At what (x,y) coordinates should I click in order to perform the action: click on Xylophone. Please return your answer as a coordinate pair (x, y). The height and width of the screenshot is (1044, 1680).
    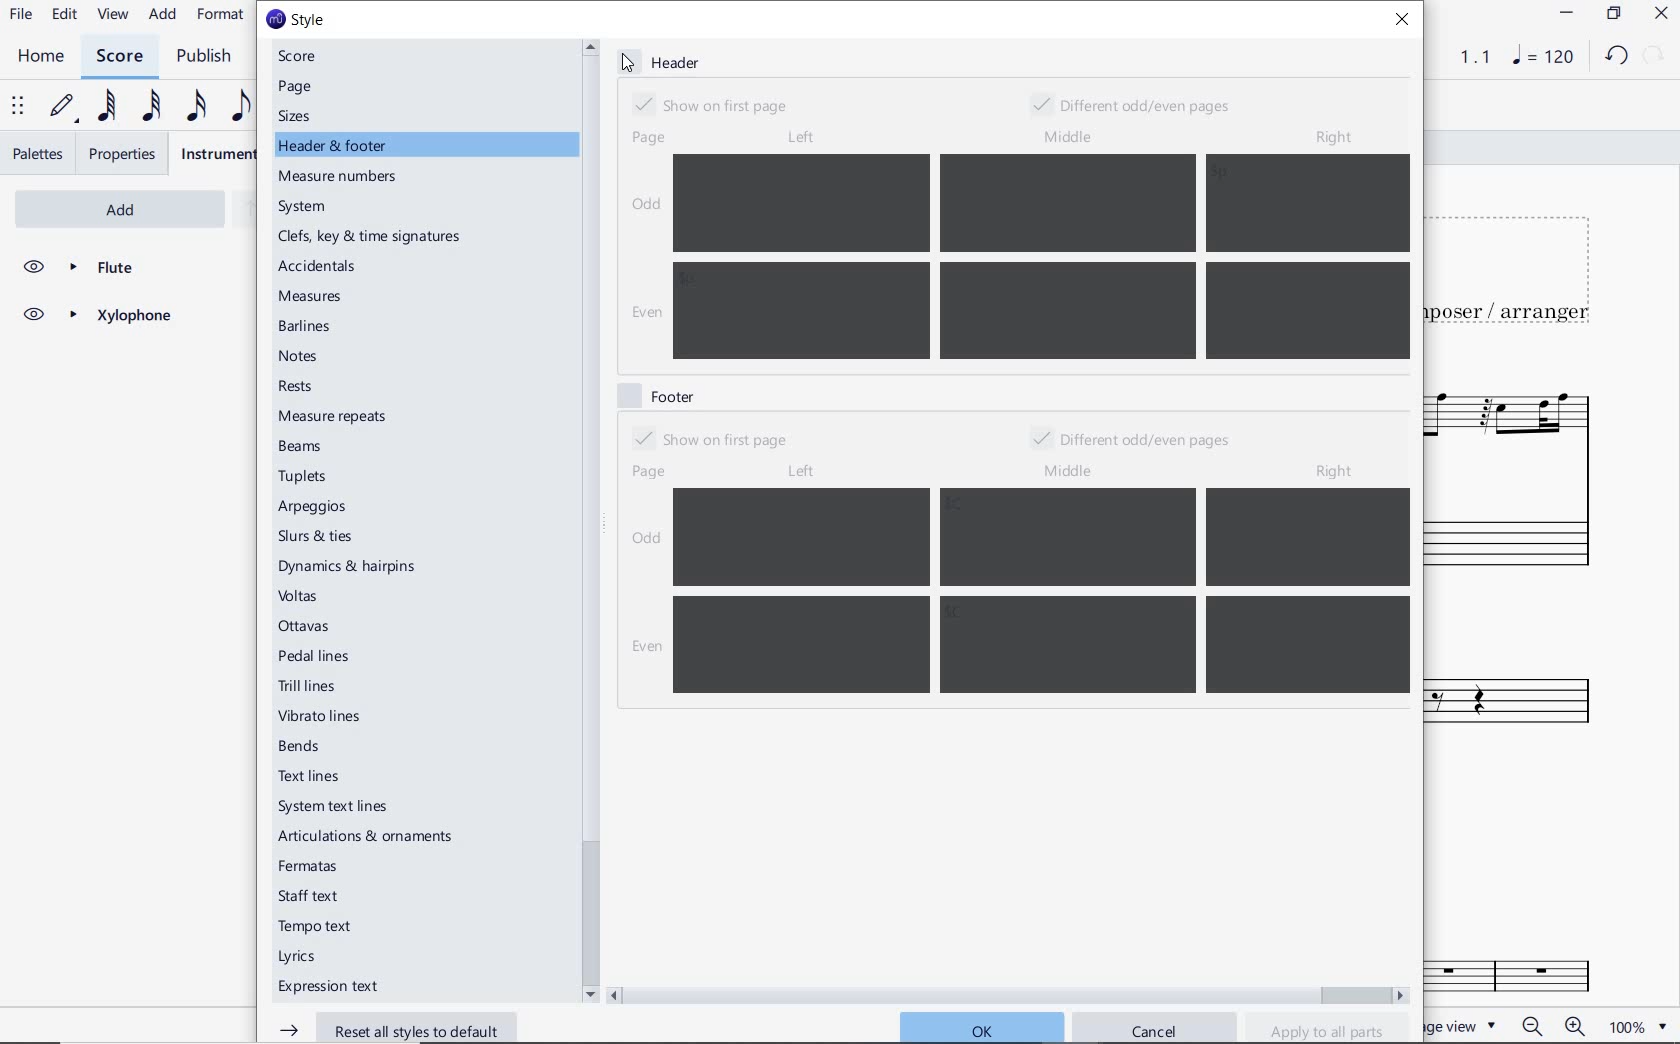
    Looking at the image, I should click on (1530, 707).